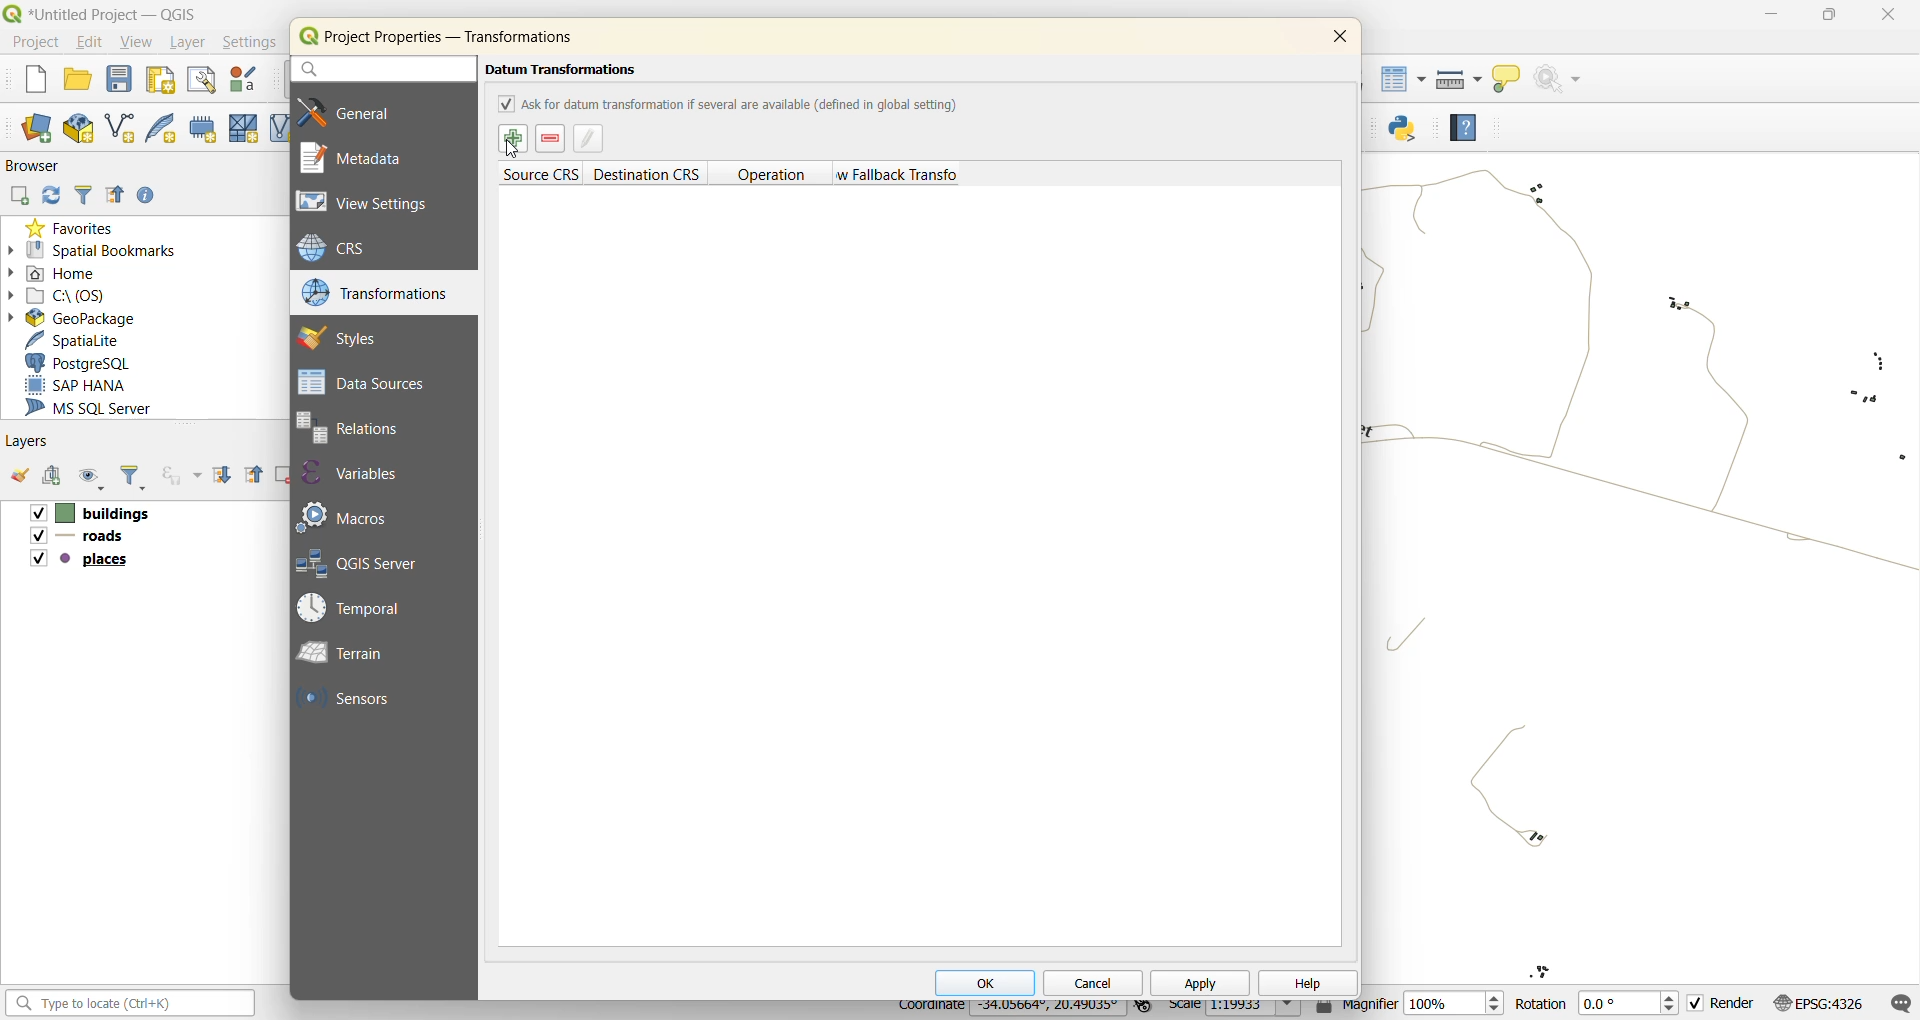 Image resolution: width=1920 pixels, height=1020 pixels. Describe the element at coordinates (166, 128) in the screenshot. I see `new spatialite` at that location.